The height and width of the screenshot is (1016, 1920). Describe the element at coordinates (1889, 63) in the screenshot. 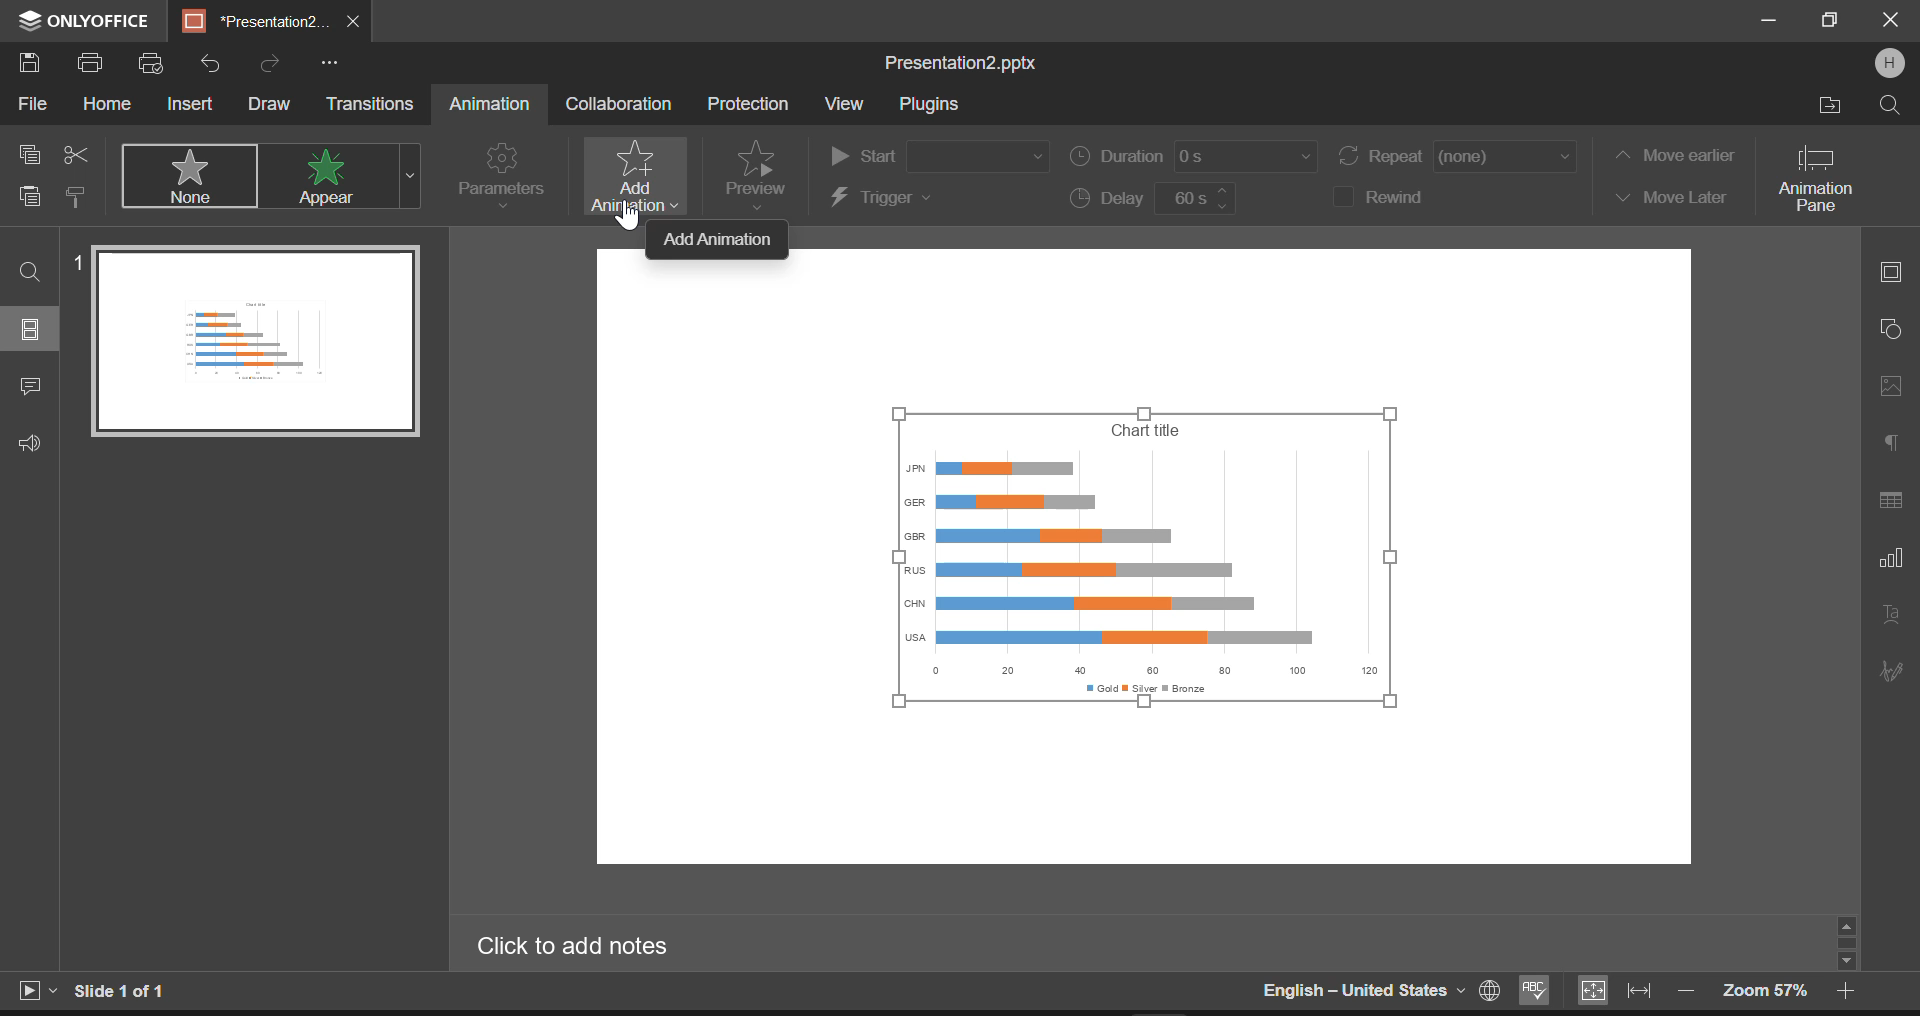

I see `User` at that location.